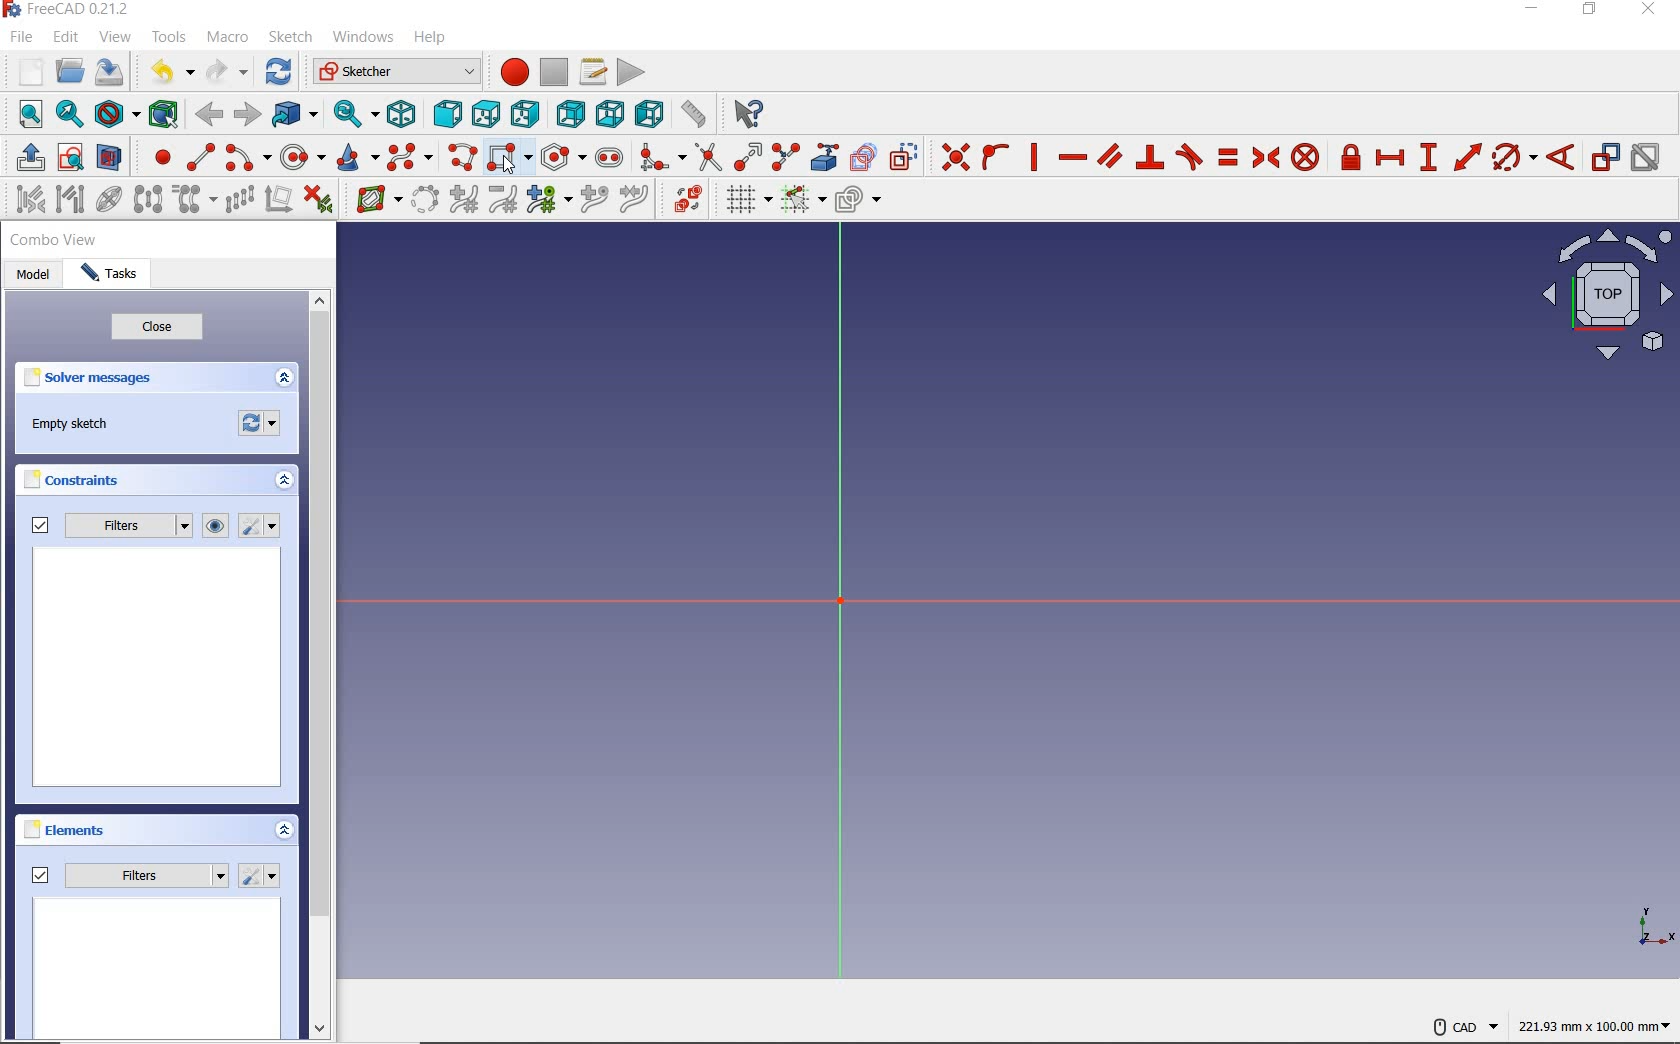 The width and height of the screenshot is (1680, 1044). Describe the element at coordinates (1072, 157) in the screenshot. I see `constrain horizontally` at that location.